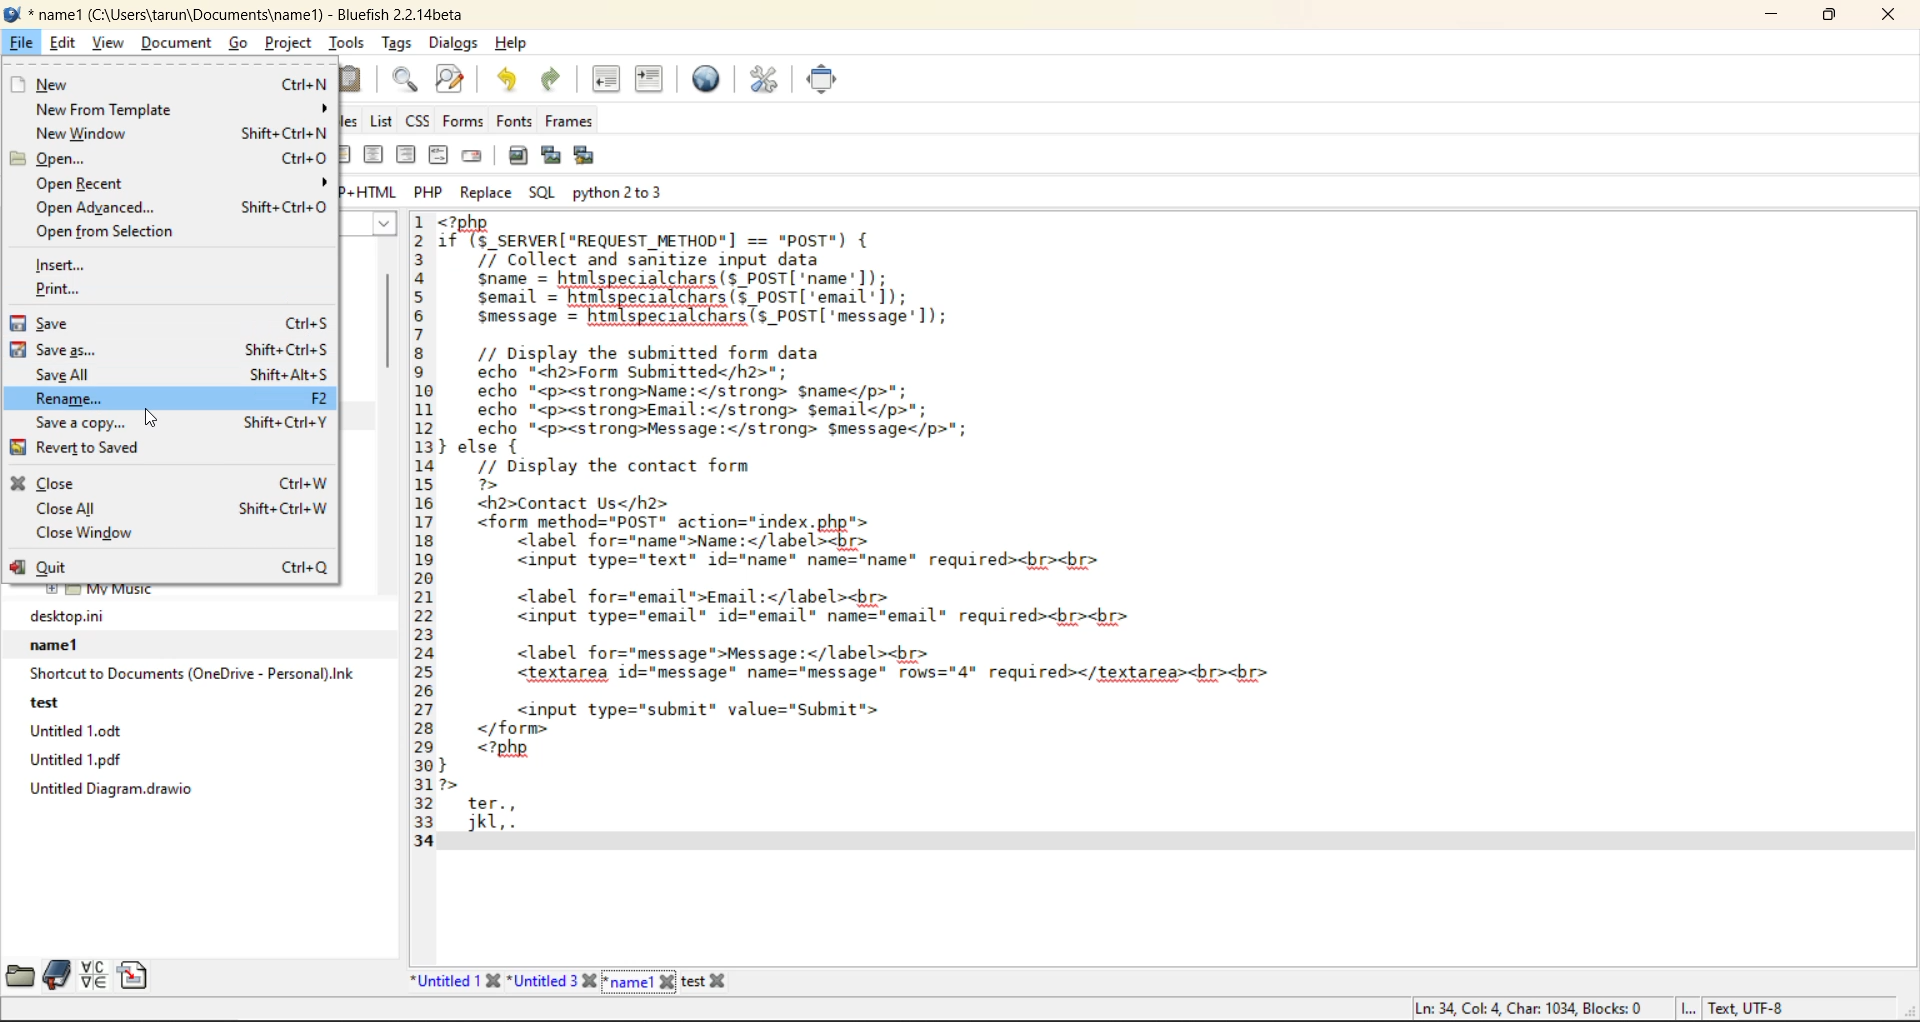 The height and width of the screenshot is (1022, 1920). I want to click on tools, so click(348, 43).